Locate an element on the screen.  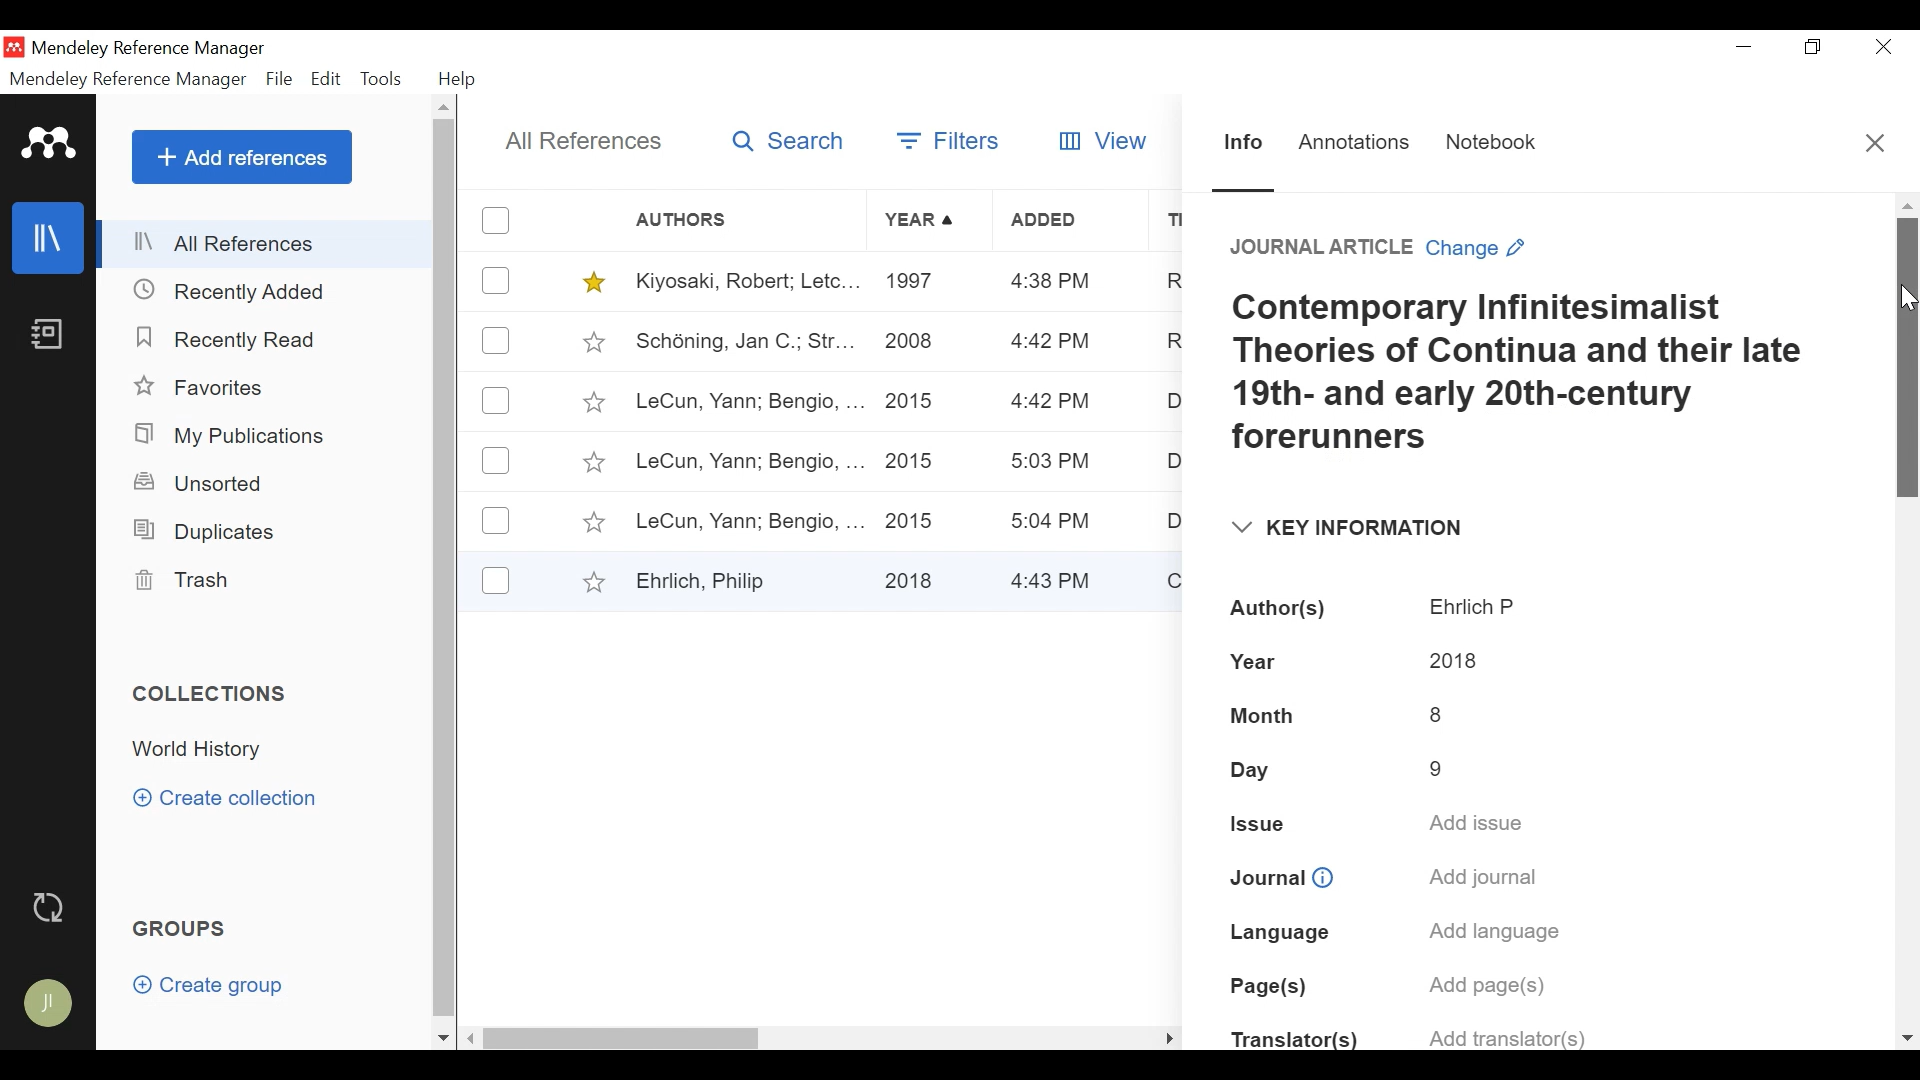
(un)select is located at coordinates (499, 220).